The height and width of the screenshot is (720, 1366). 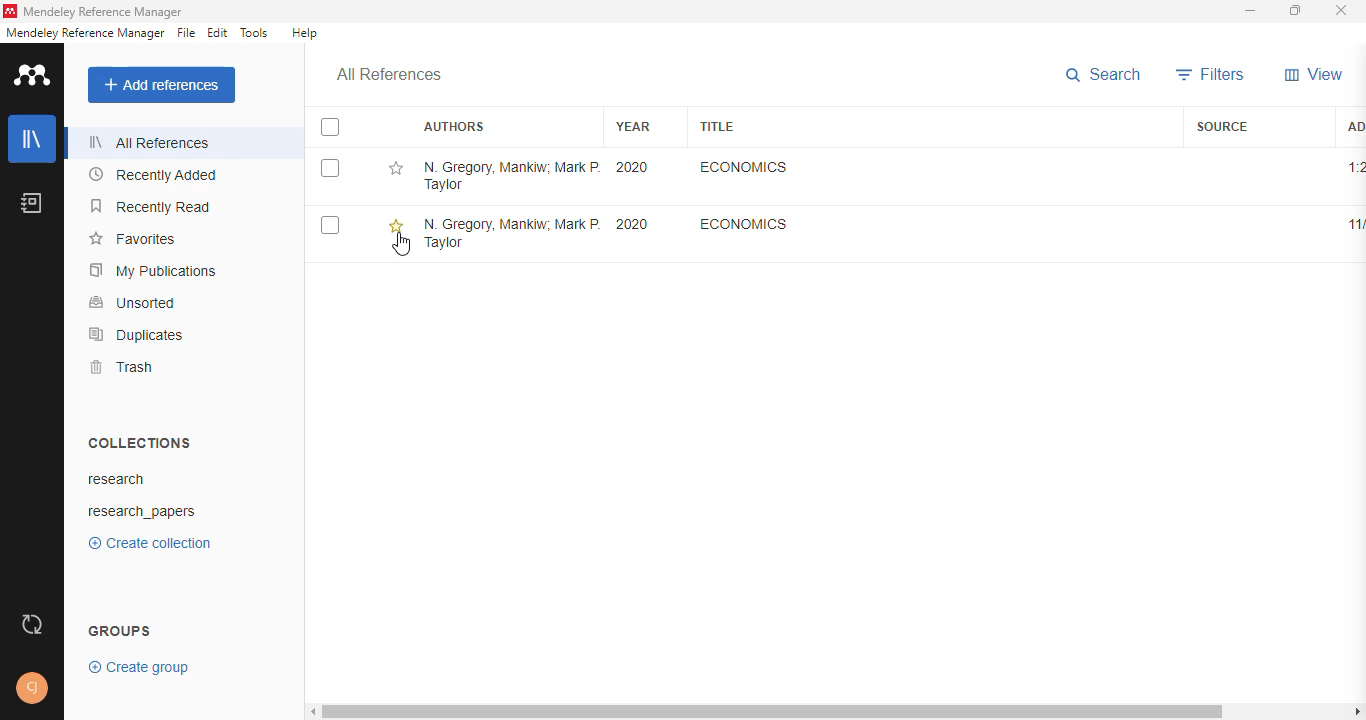 I want to click on 2020, so click(x=631, y=224).